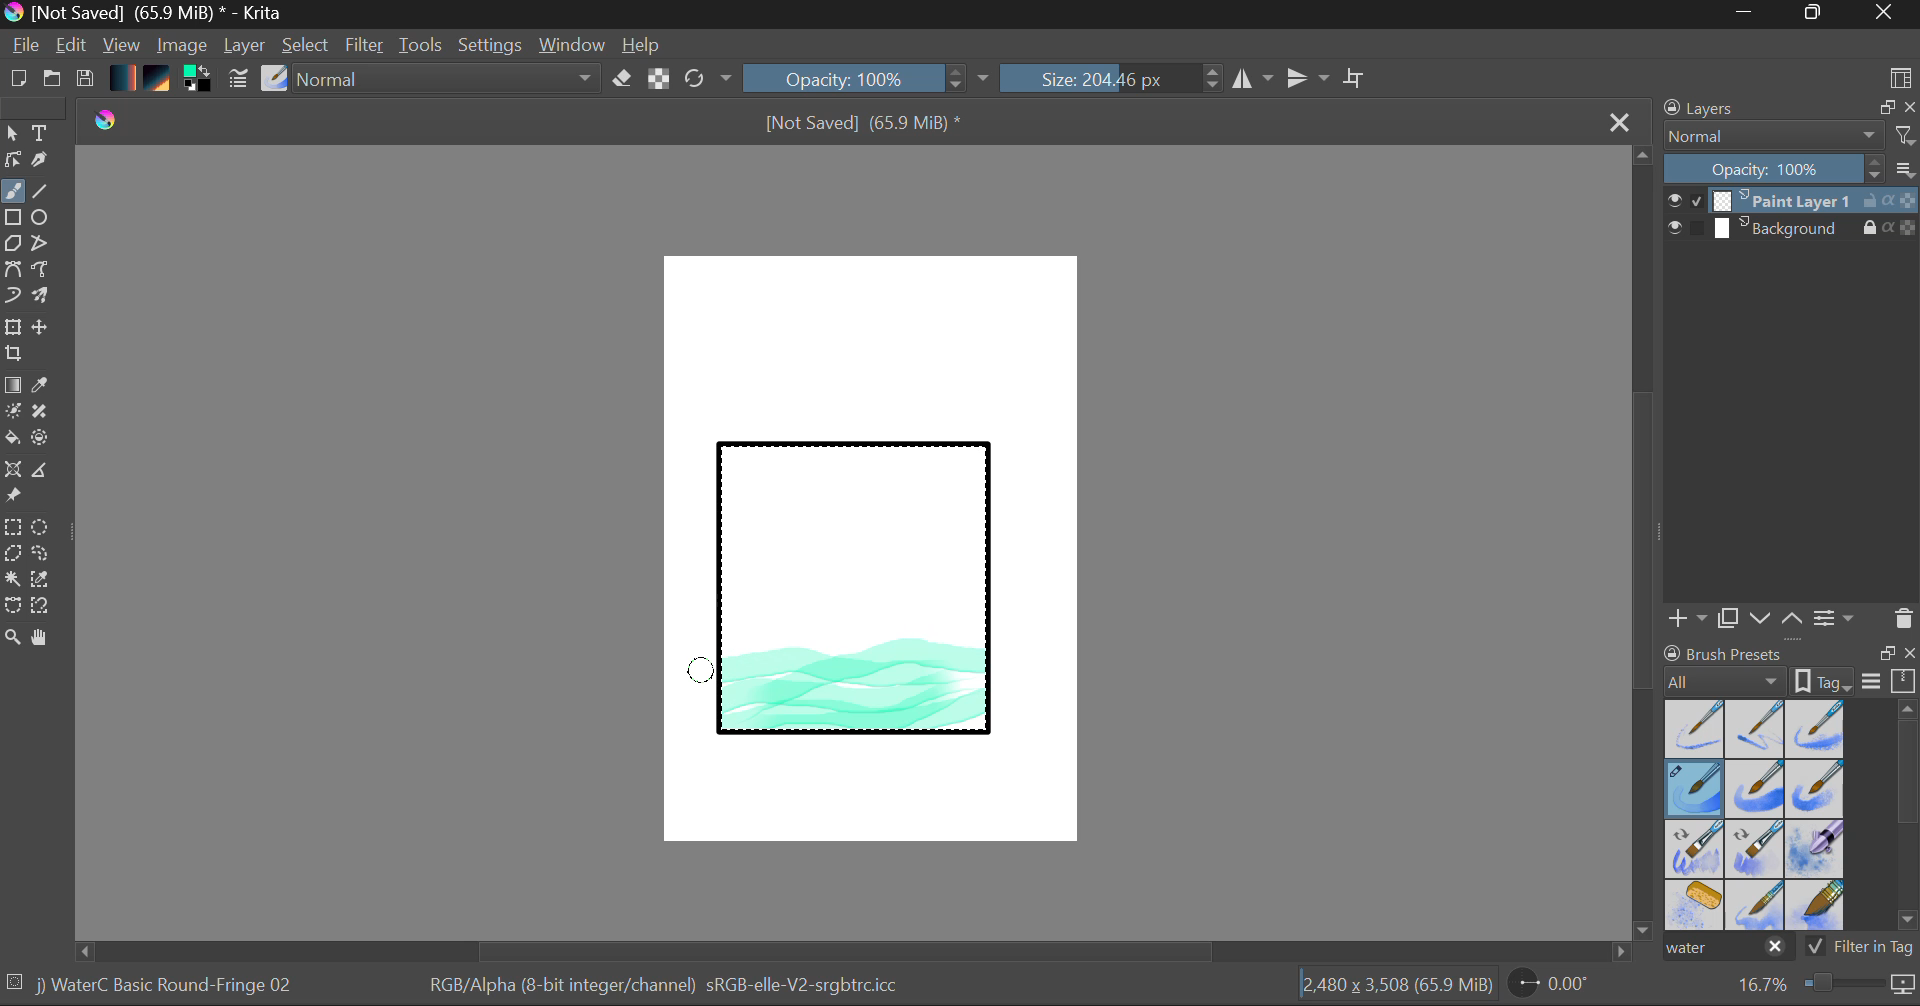 This screenshot has width=1920, height=1006. Describe the element at coordinates (575, 45) in the screenshot. I see `Window` at that location.